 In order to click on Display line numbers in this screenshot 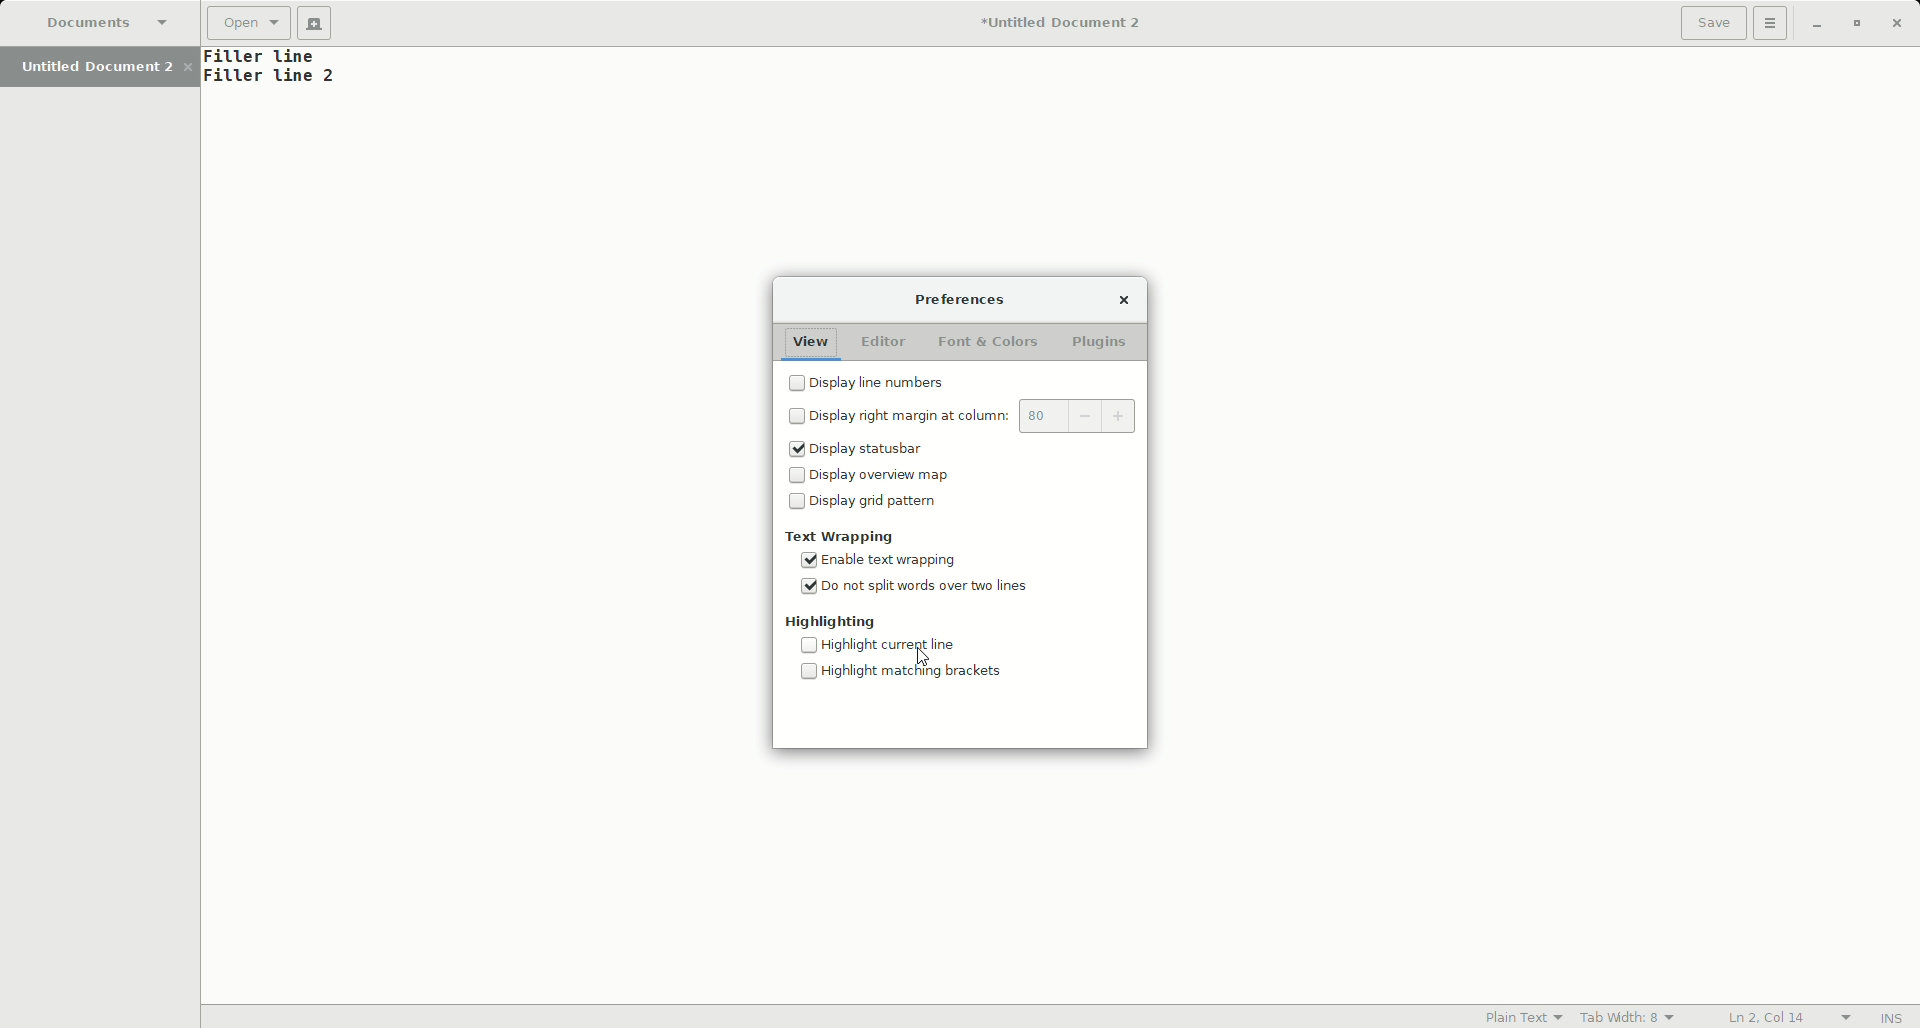, I will do `click(876, 385)`.